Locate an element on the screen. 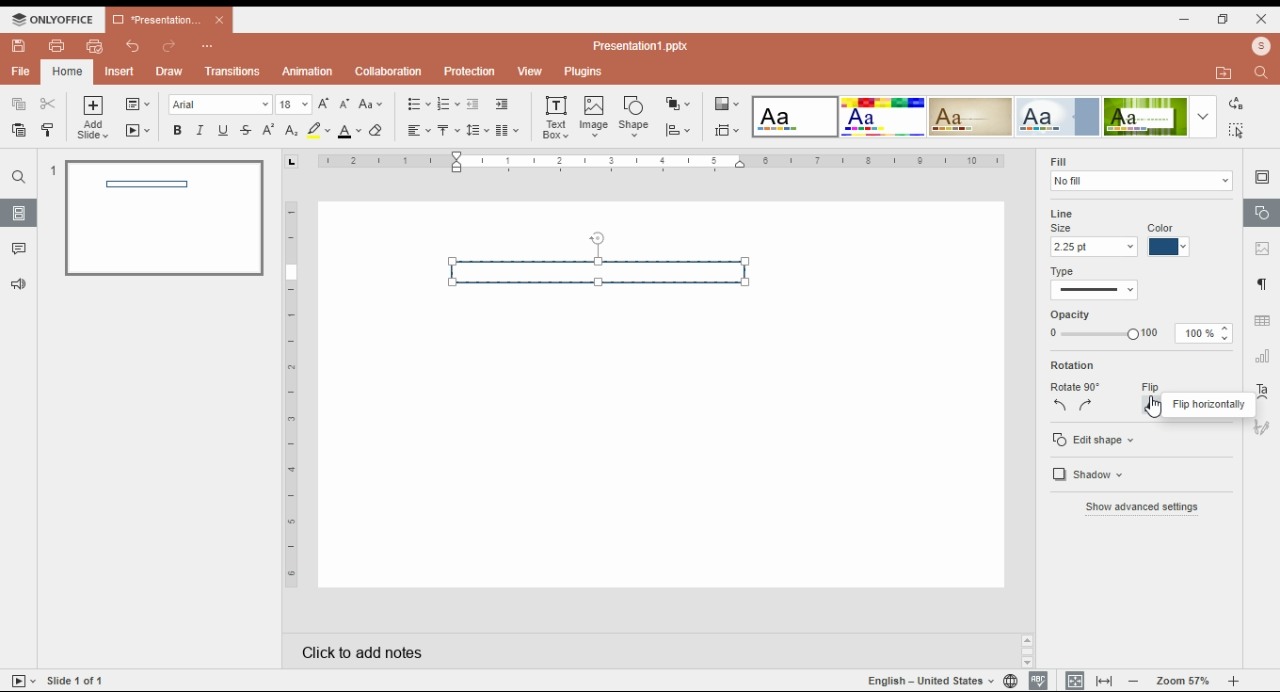 Image resolution: width=1280 pixels, height=692 pixels. transitions is located at coordinates (233, 73).